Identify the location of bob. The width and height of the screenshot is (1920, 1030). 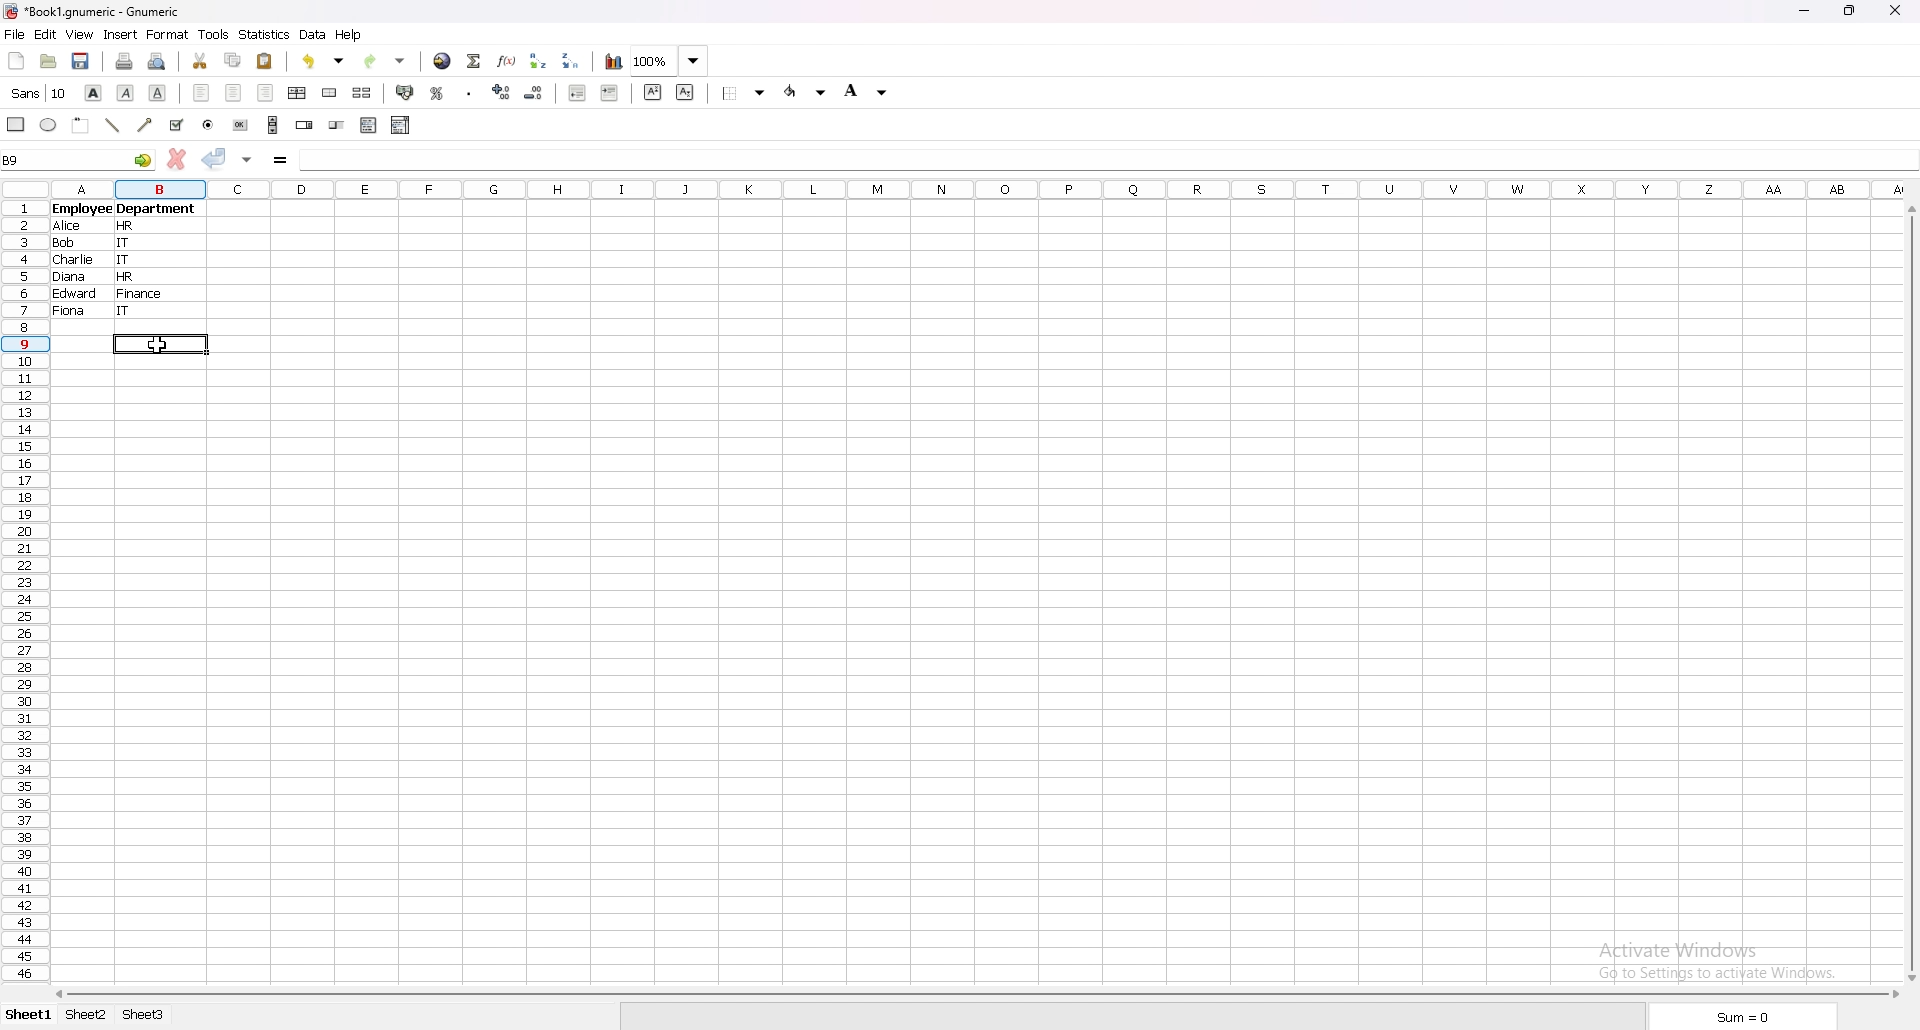
(65, 245).